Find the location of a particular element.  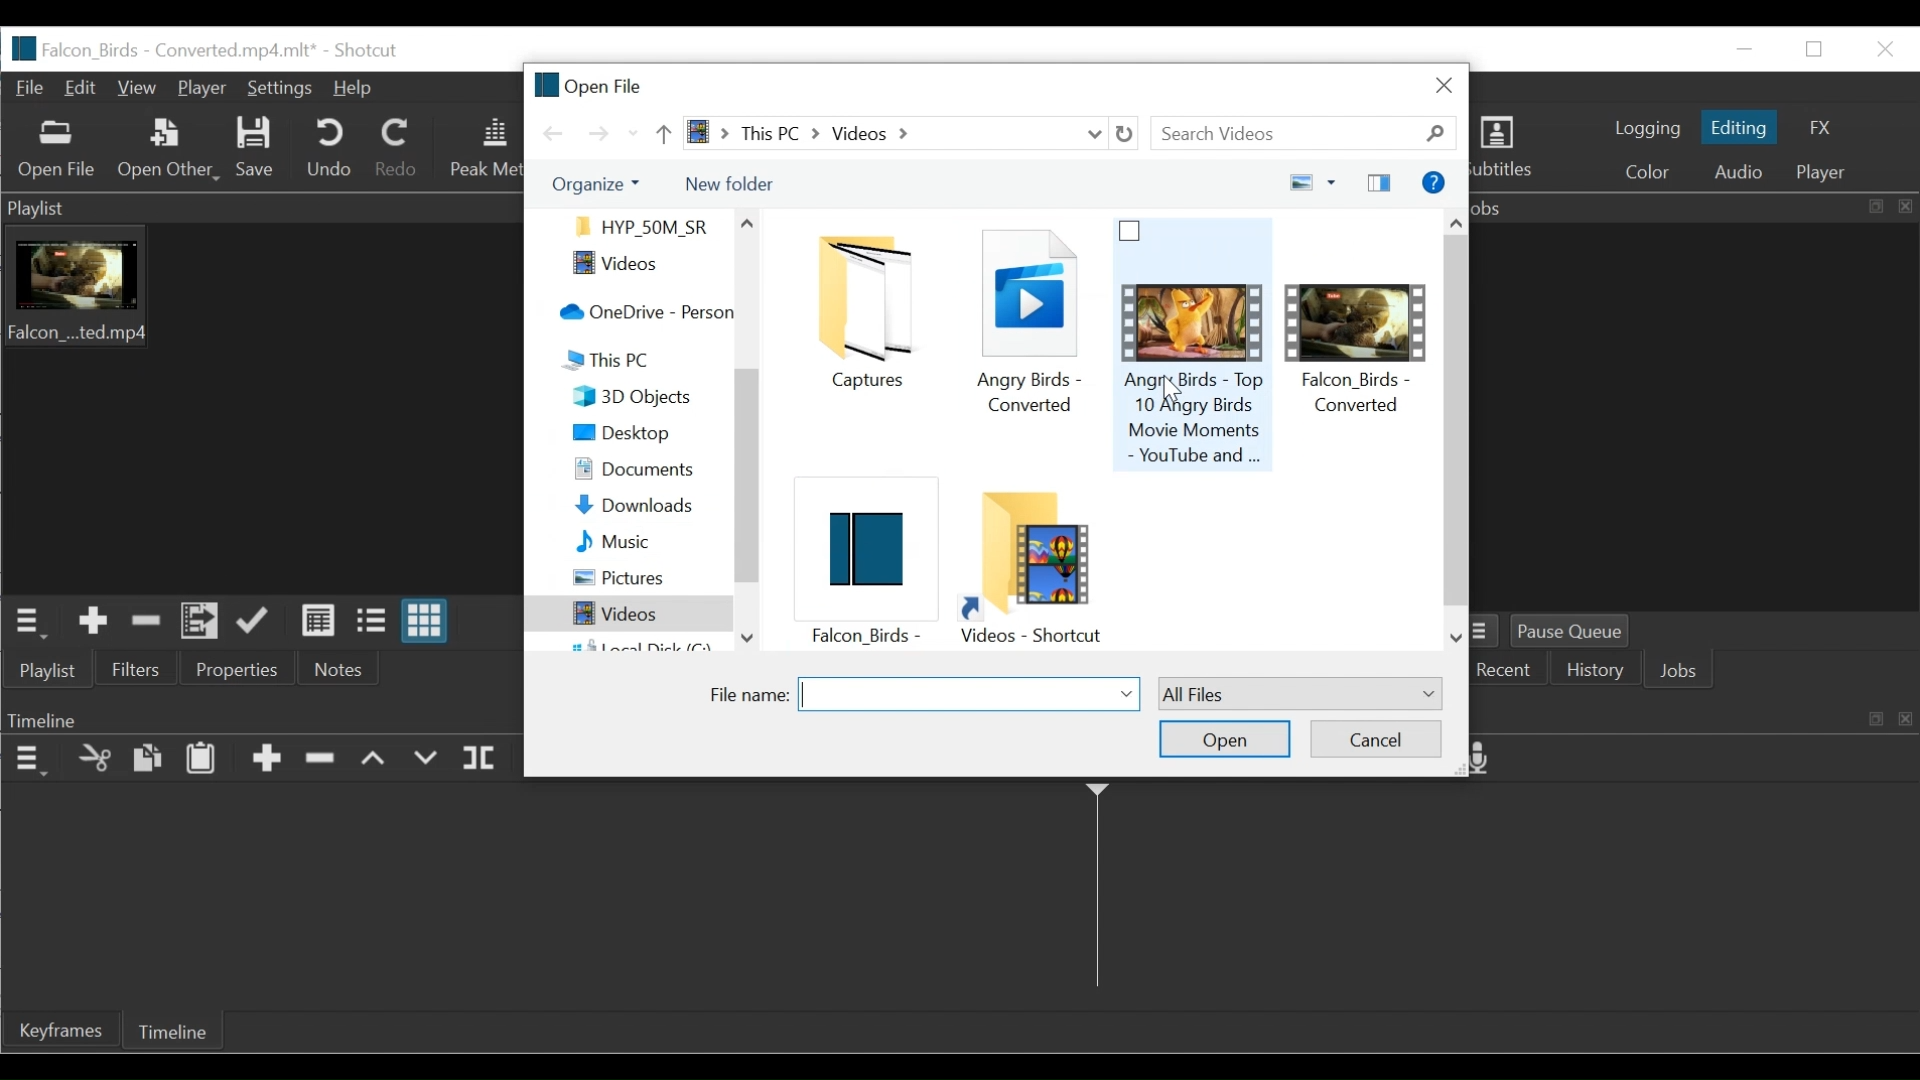

Audio is located at coordinates (1741, 172).